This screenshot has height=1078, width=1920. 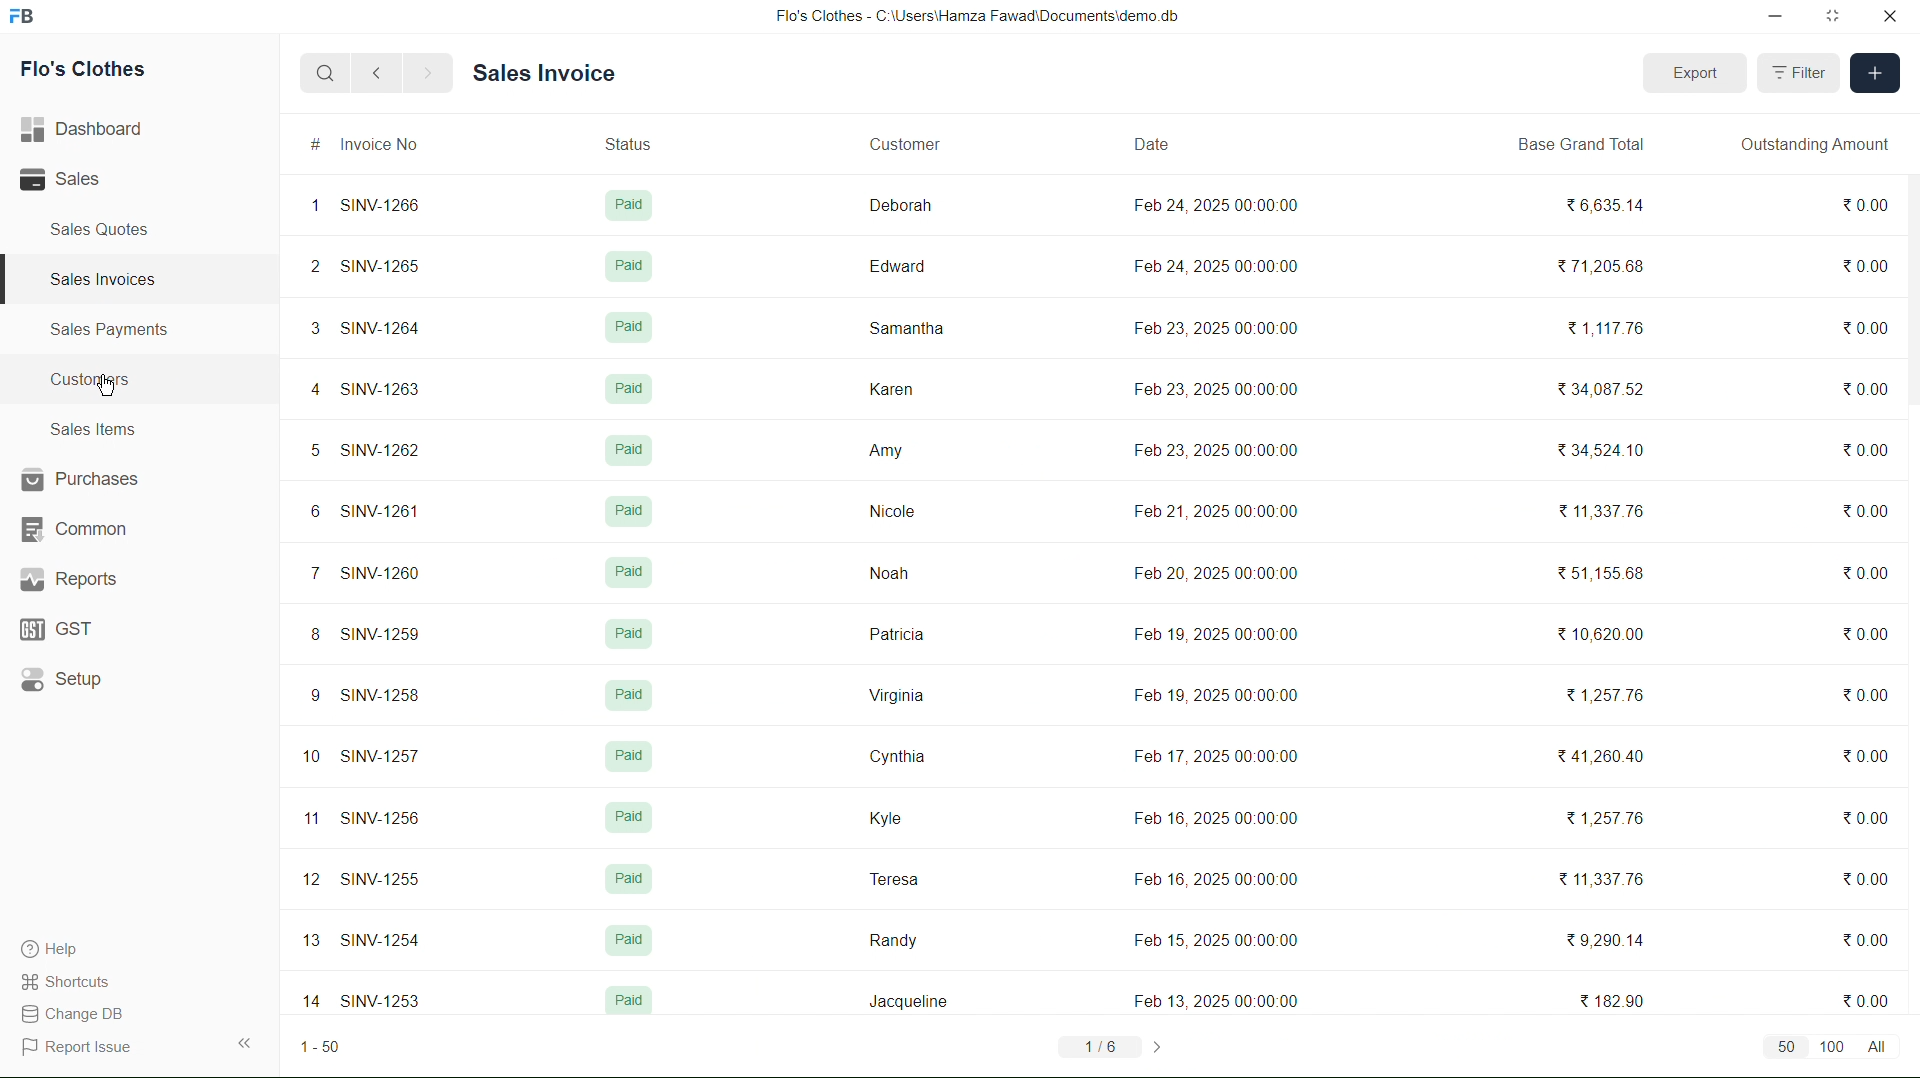 I want to click on Feb 24, 2025 00:00:00, so click(x=1219, y=205).